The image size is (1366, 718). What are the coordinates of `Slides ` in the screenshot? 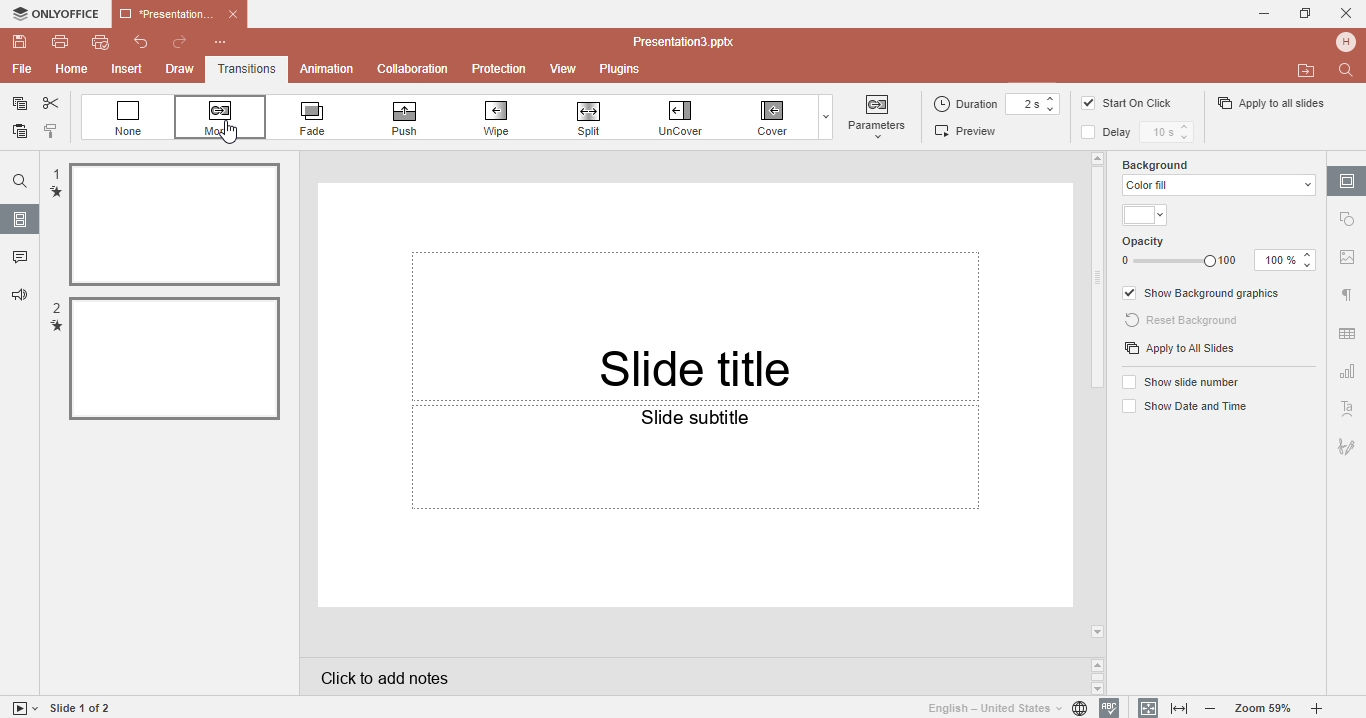 It's located at (20, 219).